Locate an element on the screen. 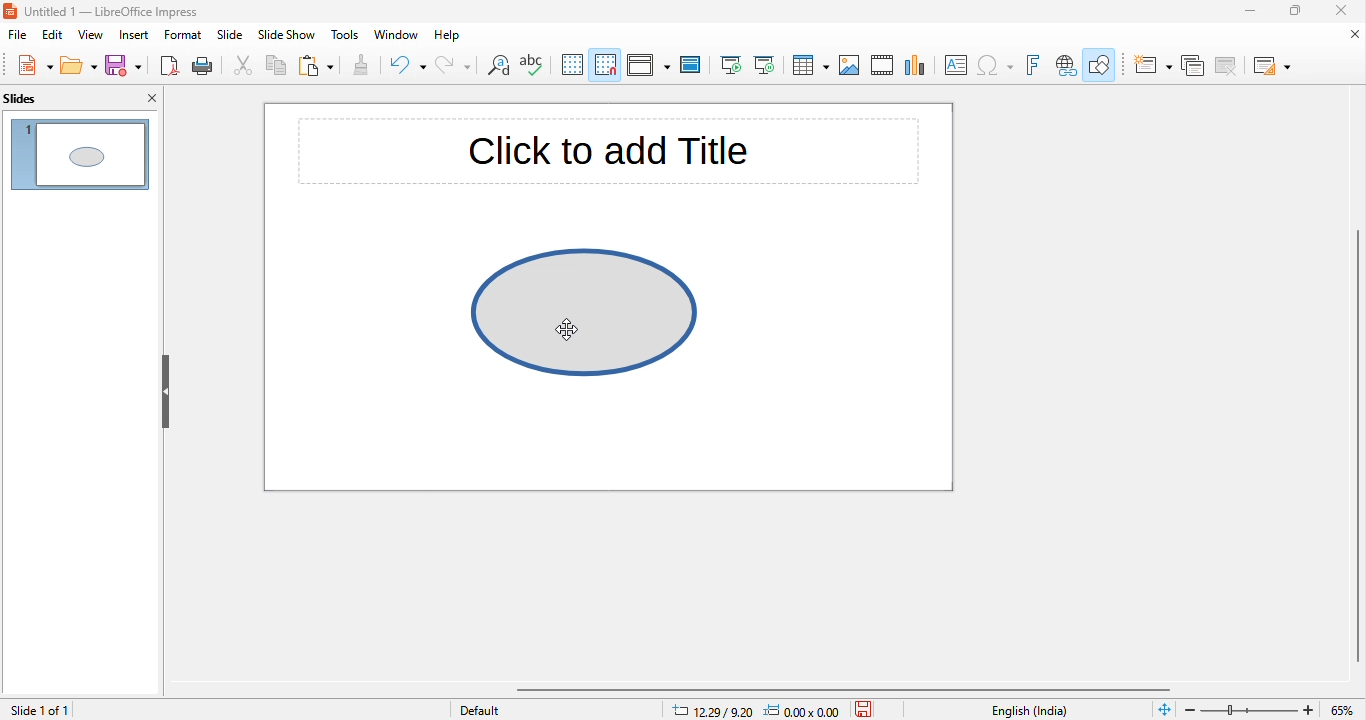 The height and width of the screenshot is (720, 1366). untitled 1- libreoffice impress is located at coordinates (122, 12).